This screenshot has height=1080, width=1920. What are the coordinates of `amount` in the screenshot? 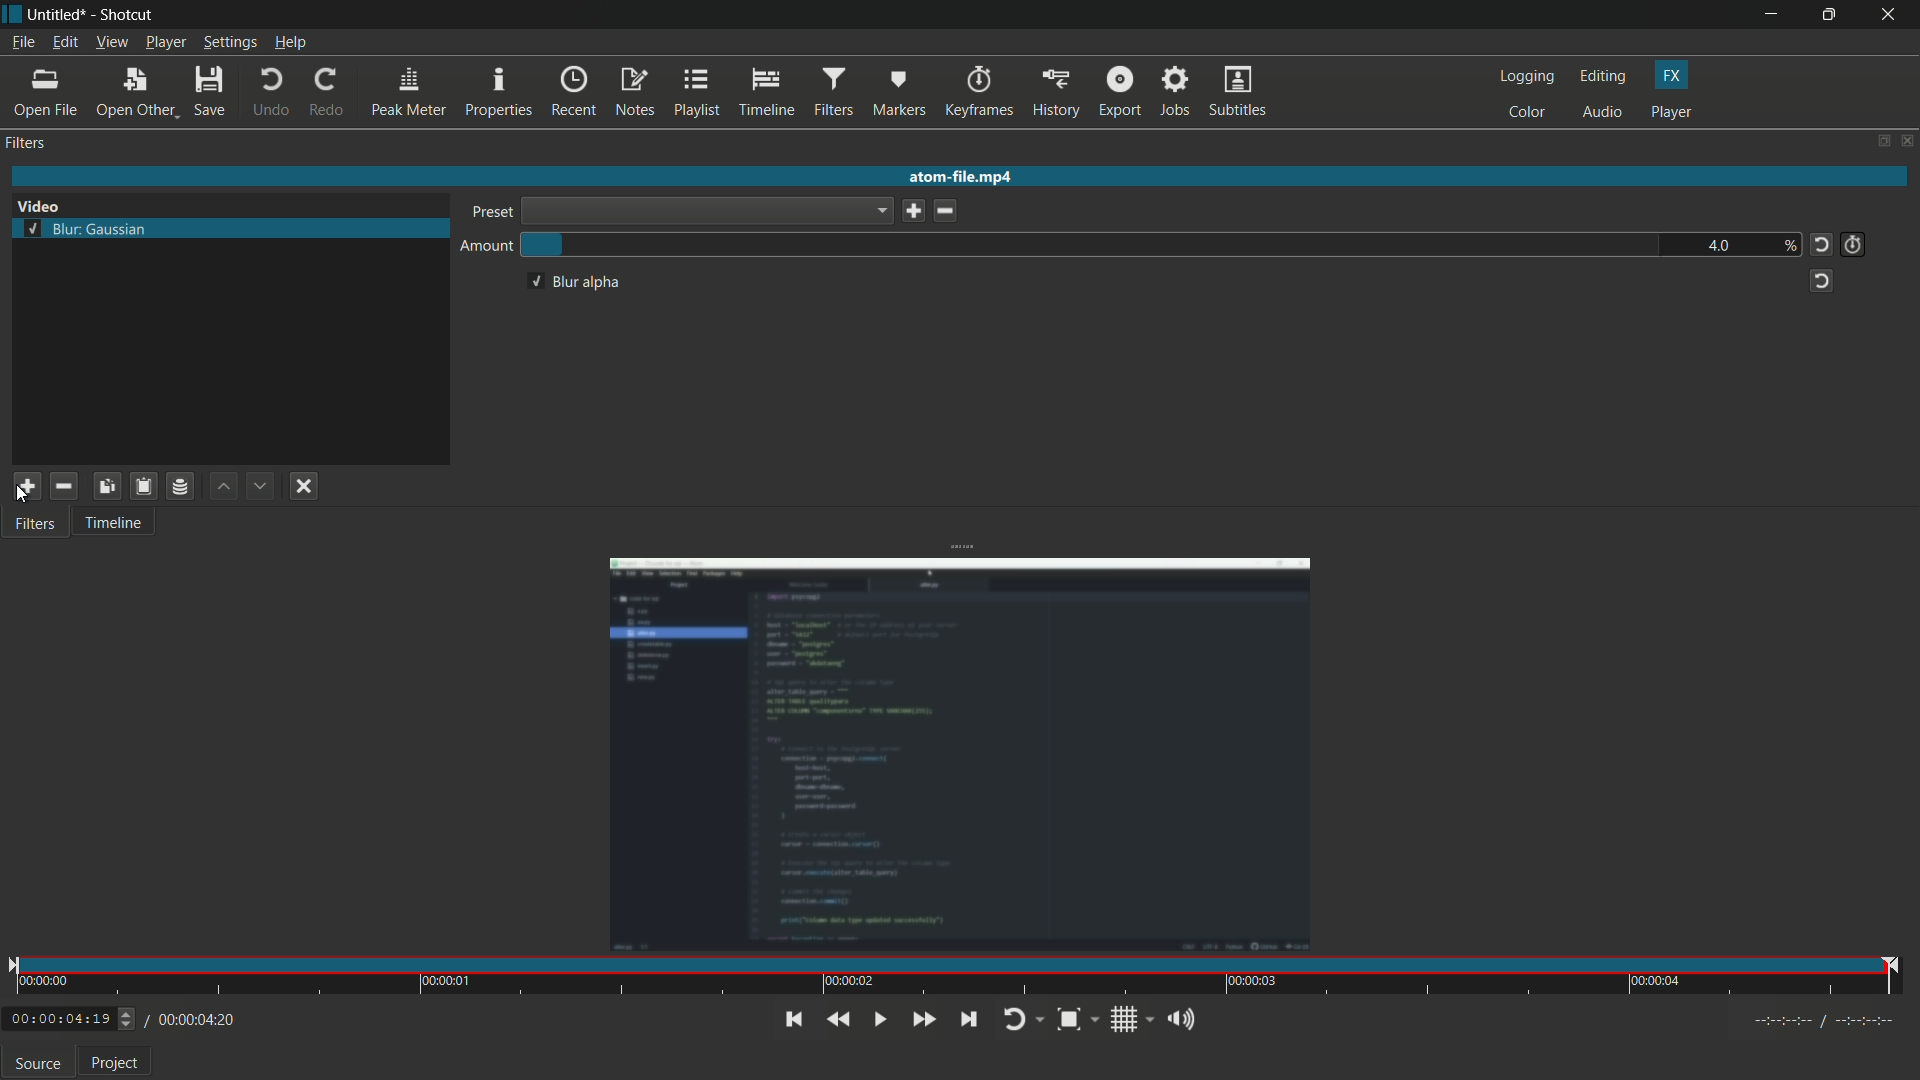 It's located at (487, 248).